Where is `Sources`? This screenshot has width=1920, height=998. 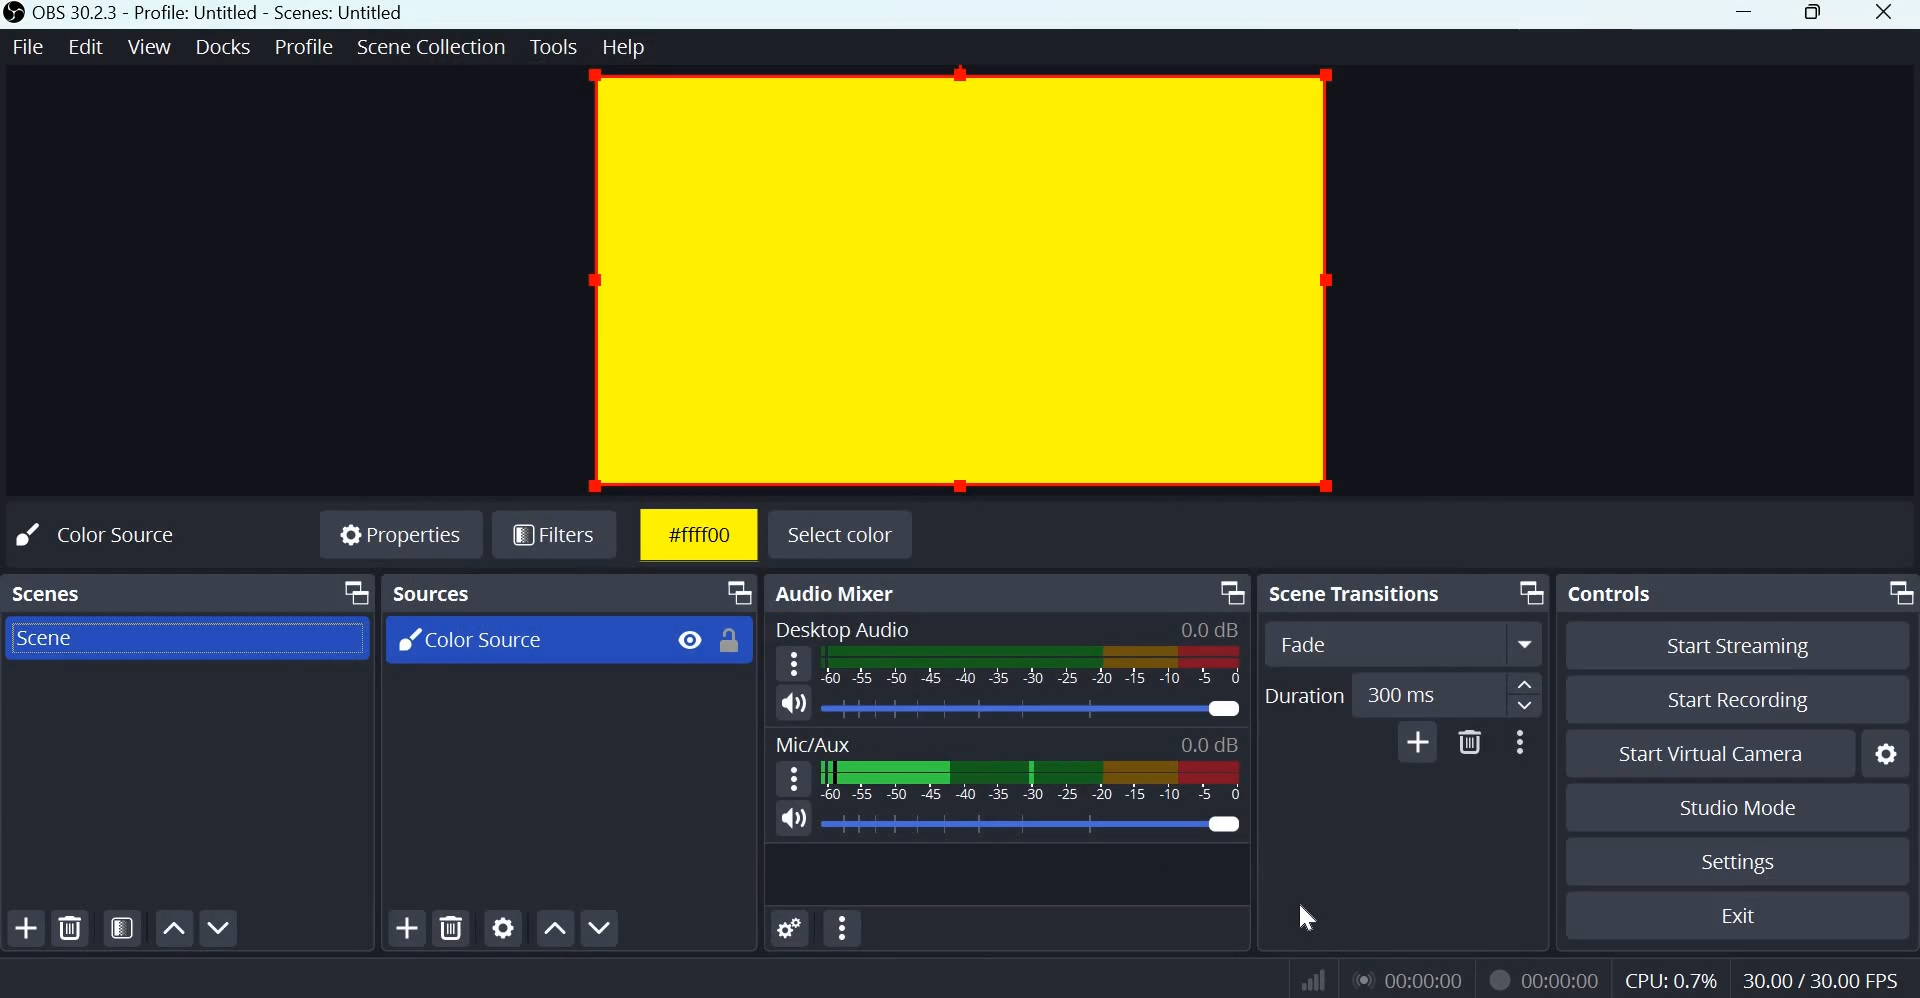
Sources is located at coordinates (436, 592).